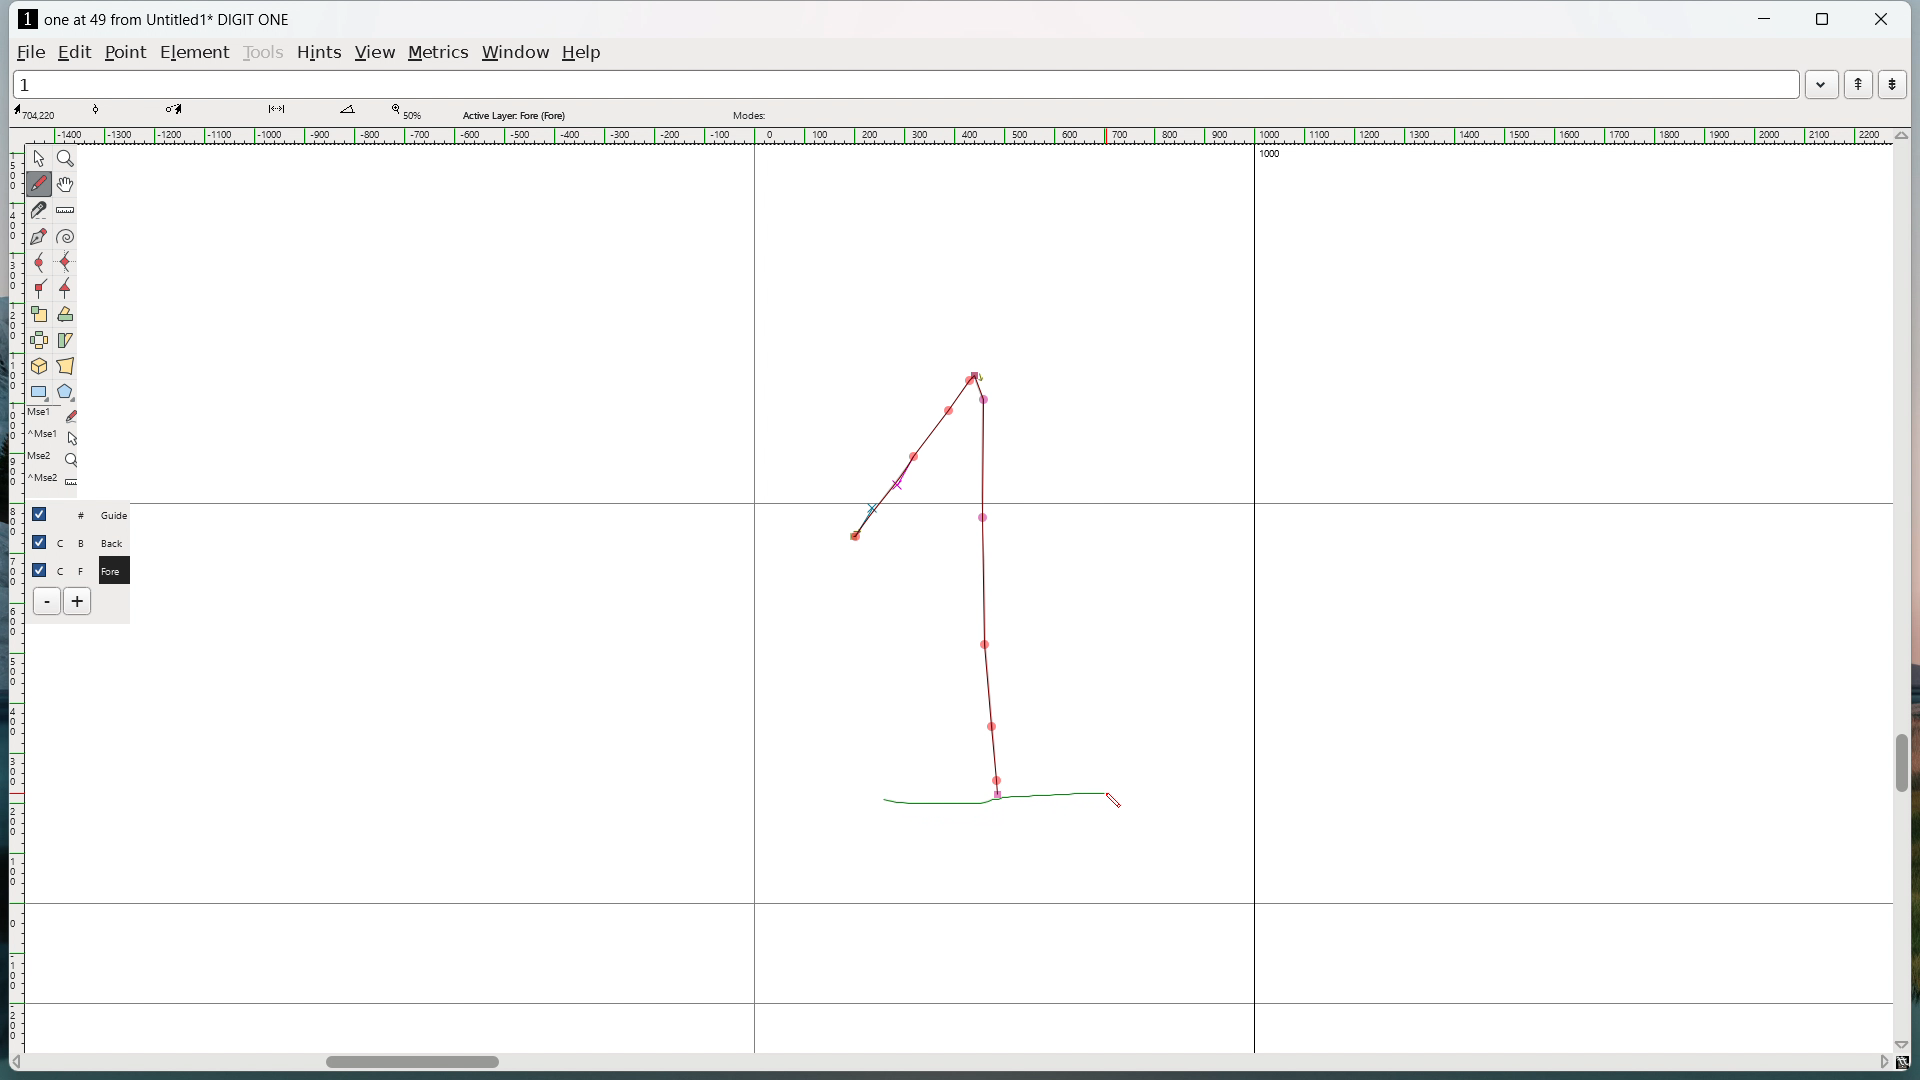 This screenshot has width=1920, height=1080. I want to click on skew selection, so click(66, 340).